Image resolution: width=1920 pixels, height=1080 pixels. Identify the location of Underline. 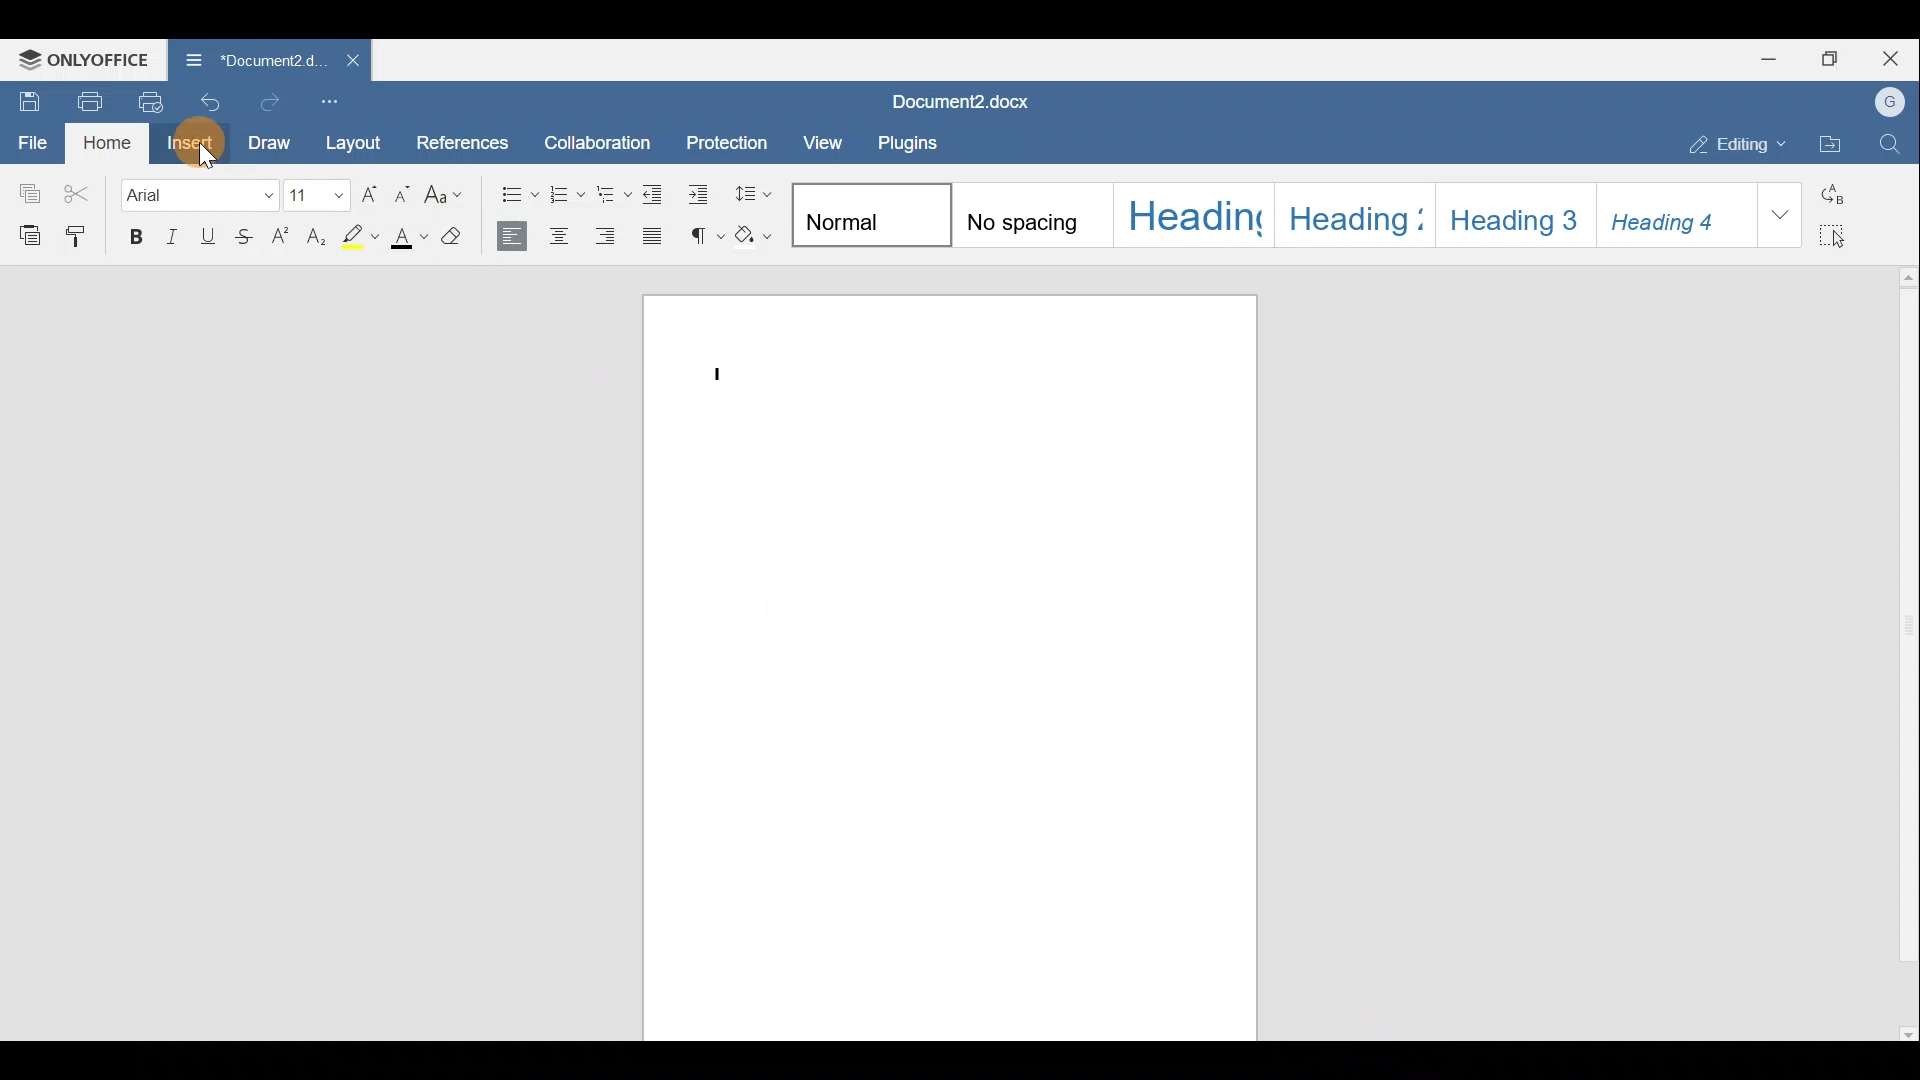
(209, 236).